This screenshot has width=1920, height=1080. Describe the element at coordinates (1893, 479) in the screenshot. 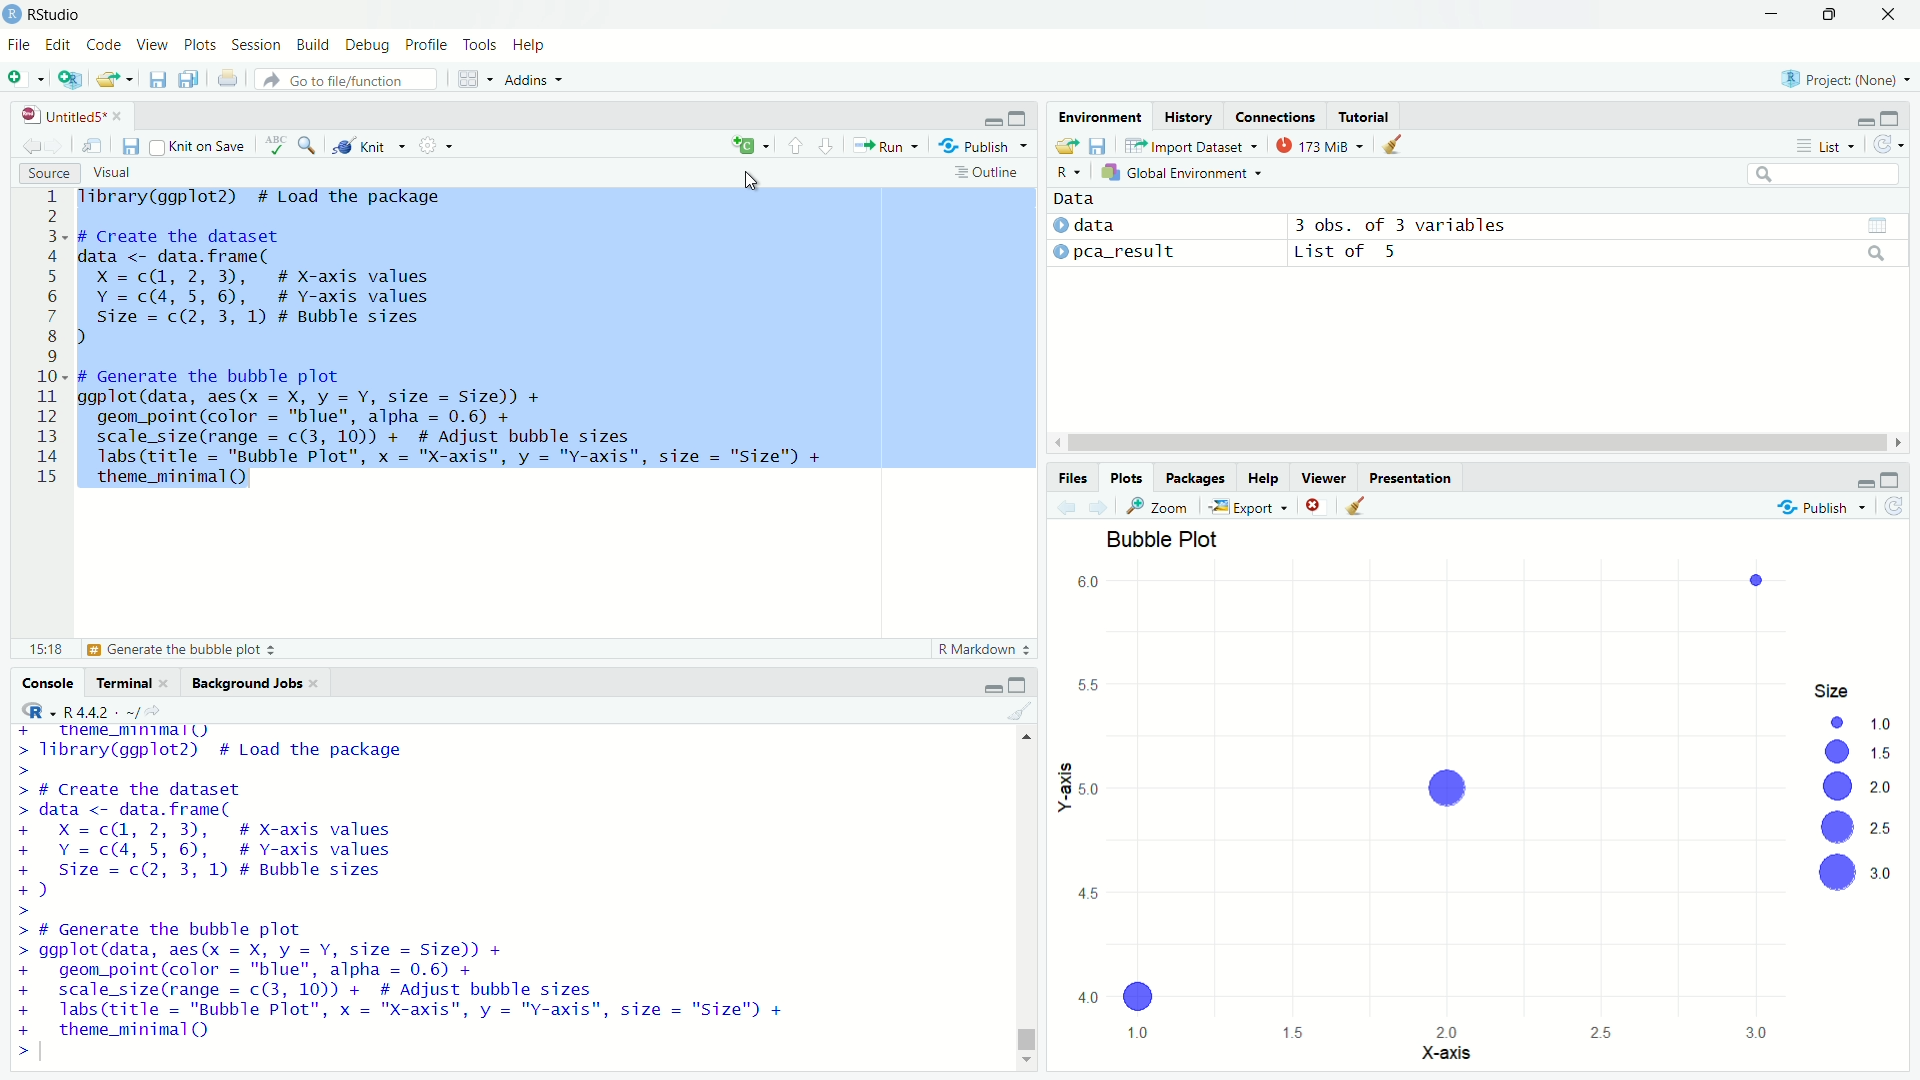

I see `maximize` at that location.